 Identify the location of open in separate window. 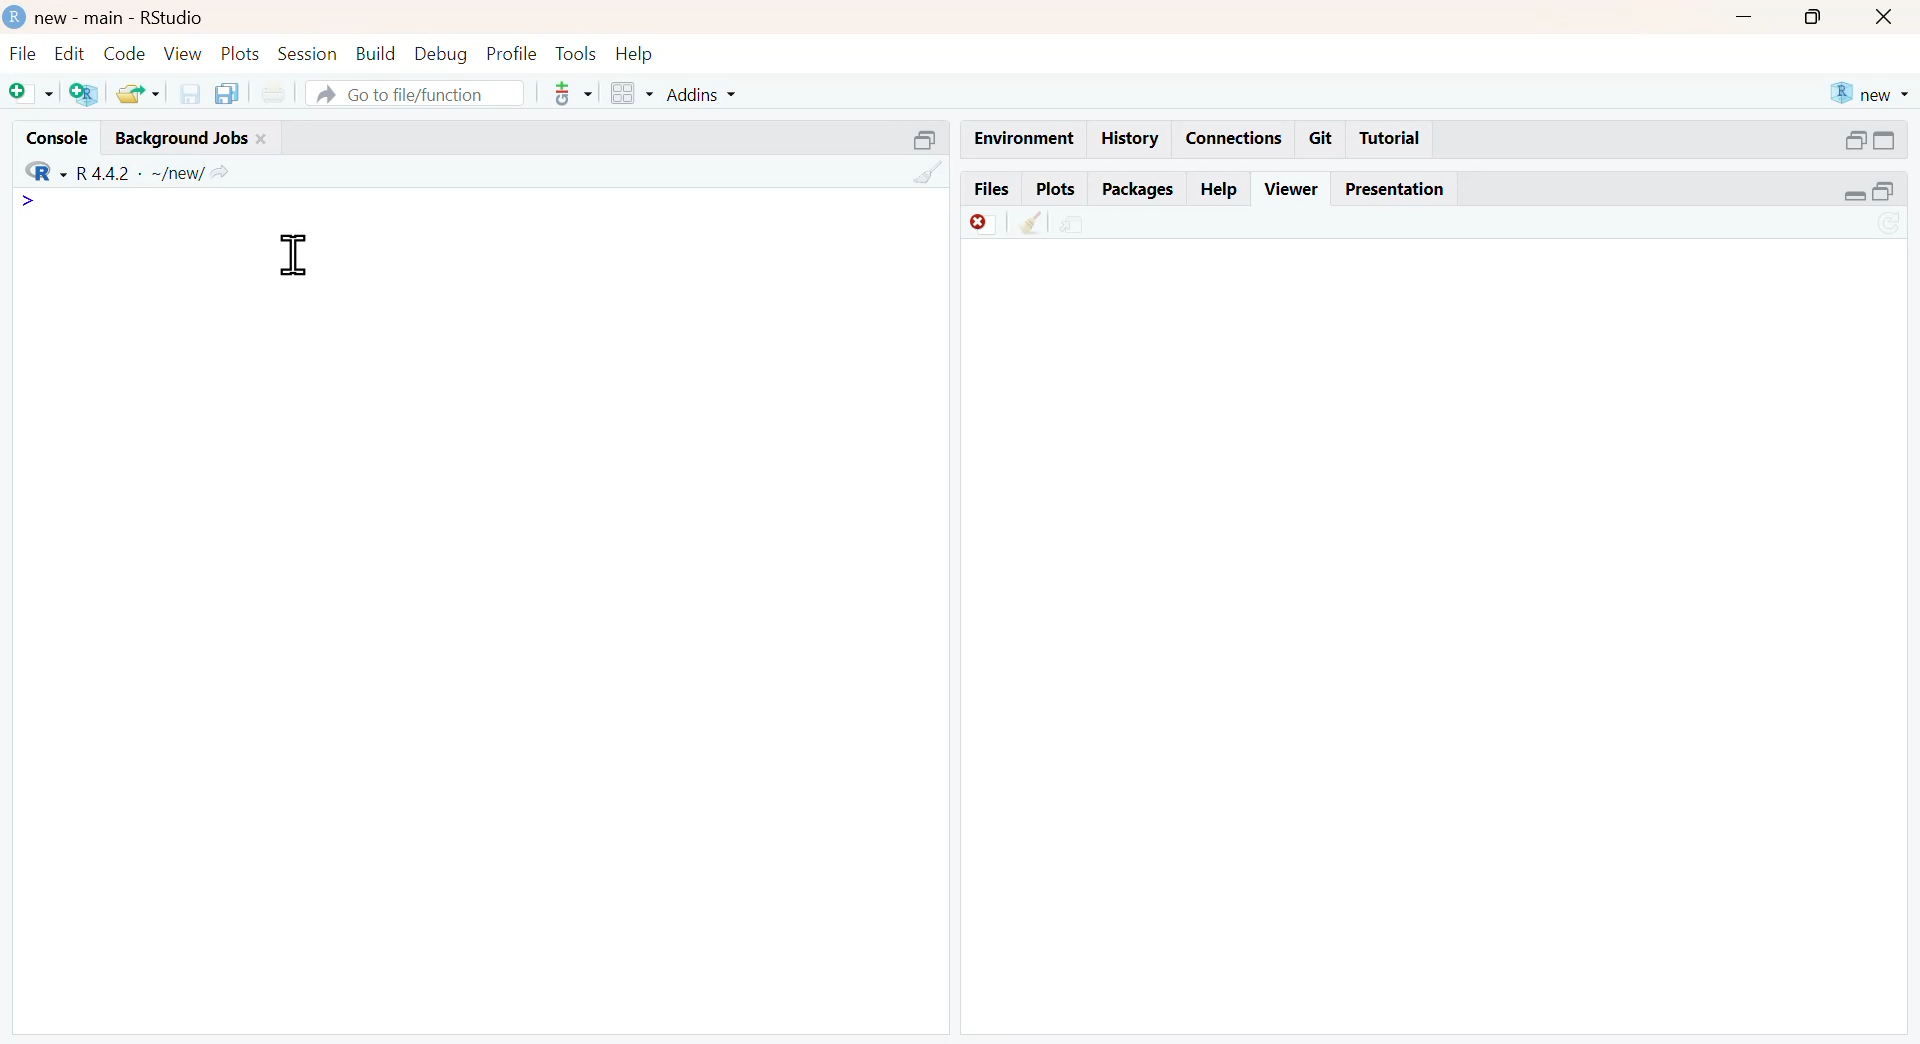
(1883, 190).